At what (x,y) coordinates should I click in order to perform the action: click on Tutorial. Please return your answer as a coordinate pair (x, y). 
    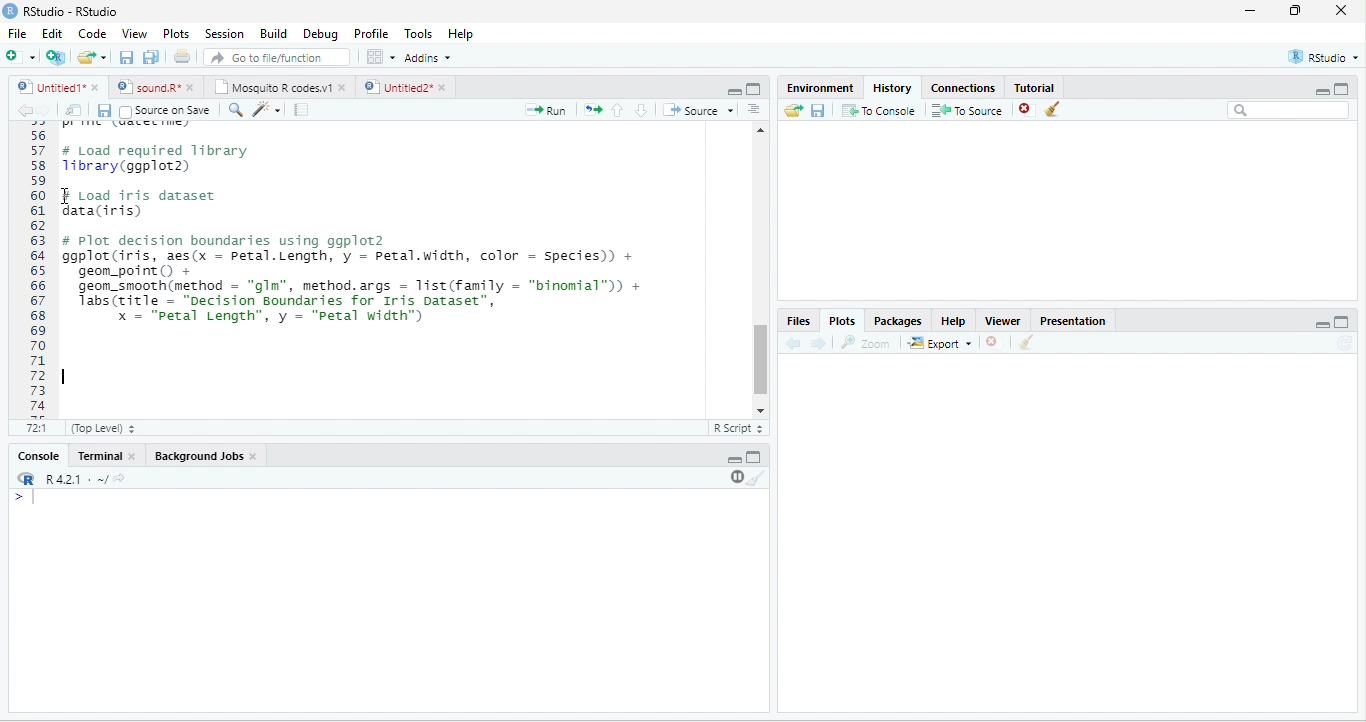
    Looking at the image, I should click on (1035, 88).